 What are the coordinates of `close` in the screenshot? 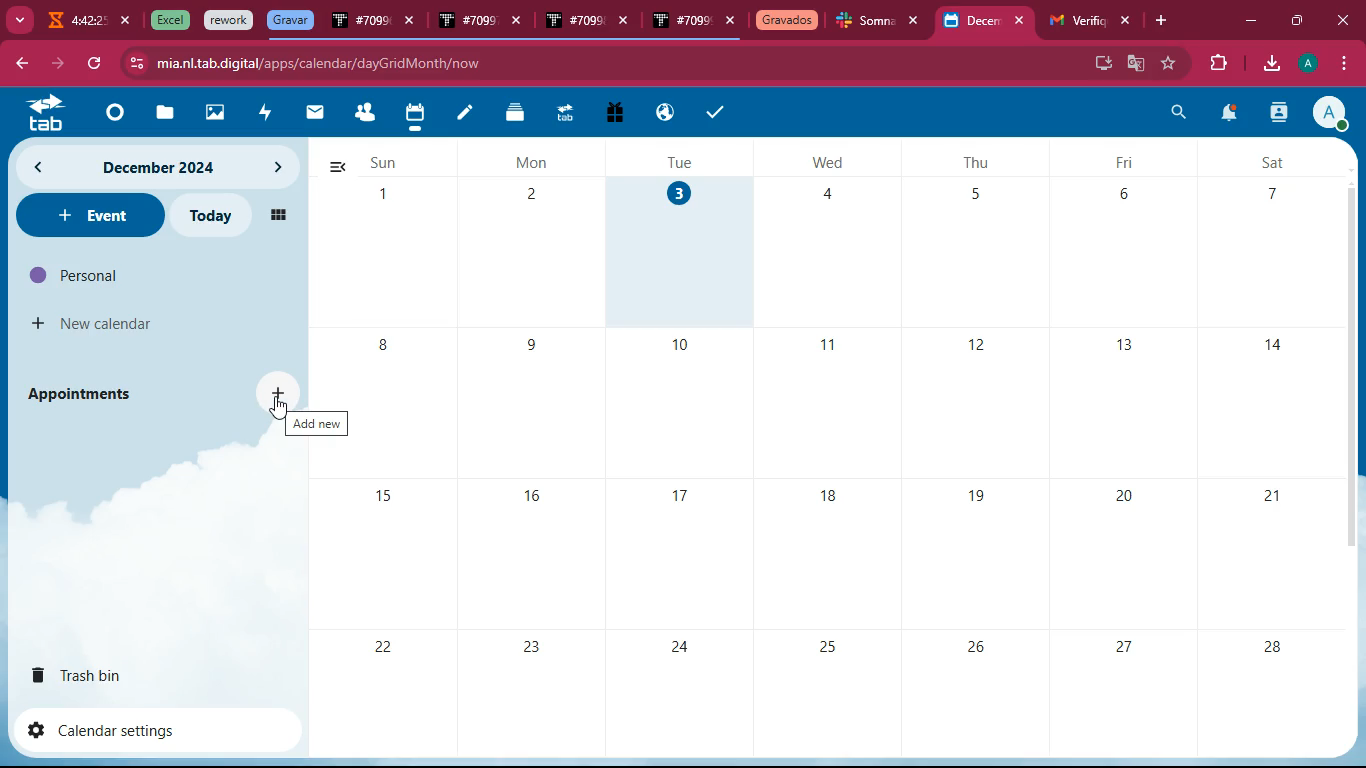 It's located at (731, 22).